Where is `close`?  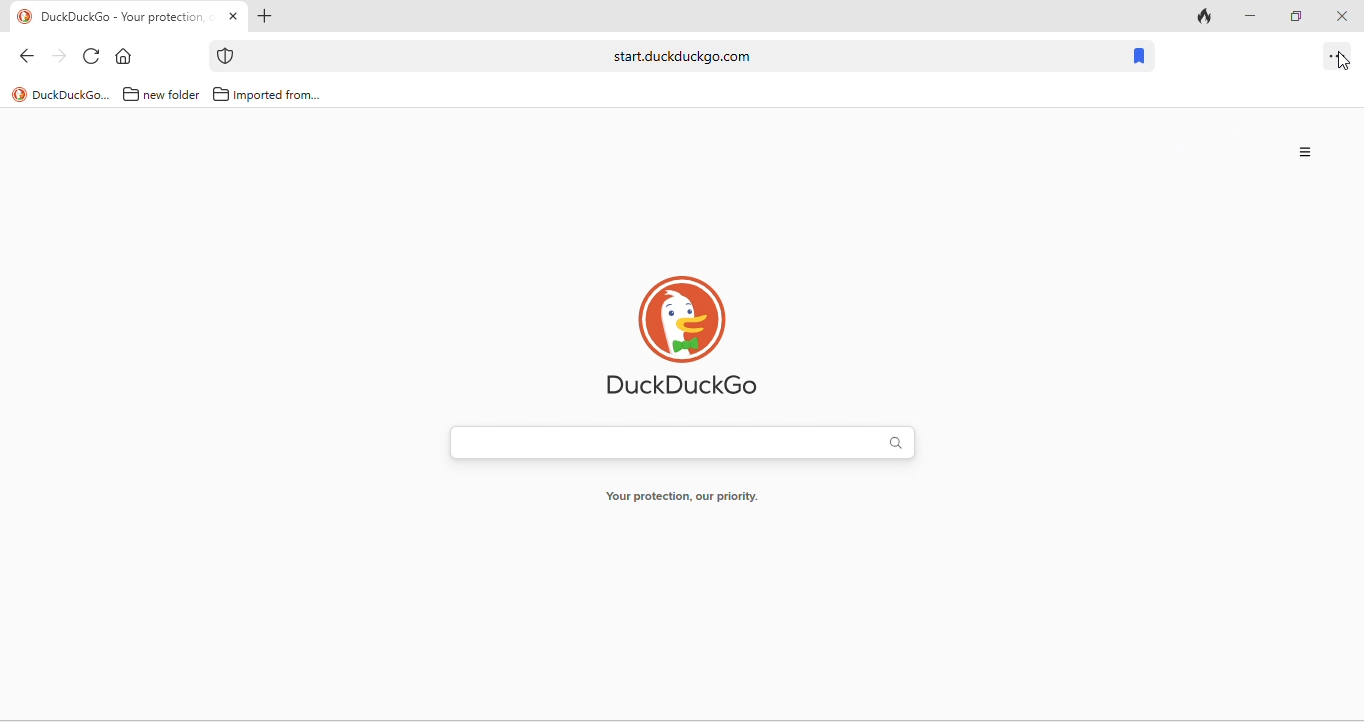 close is located at coordinates (1340, 17).